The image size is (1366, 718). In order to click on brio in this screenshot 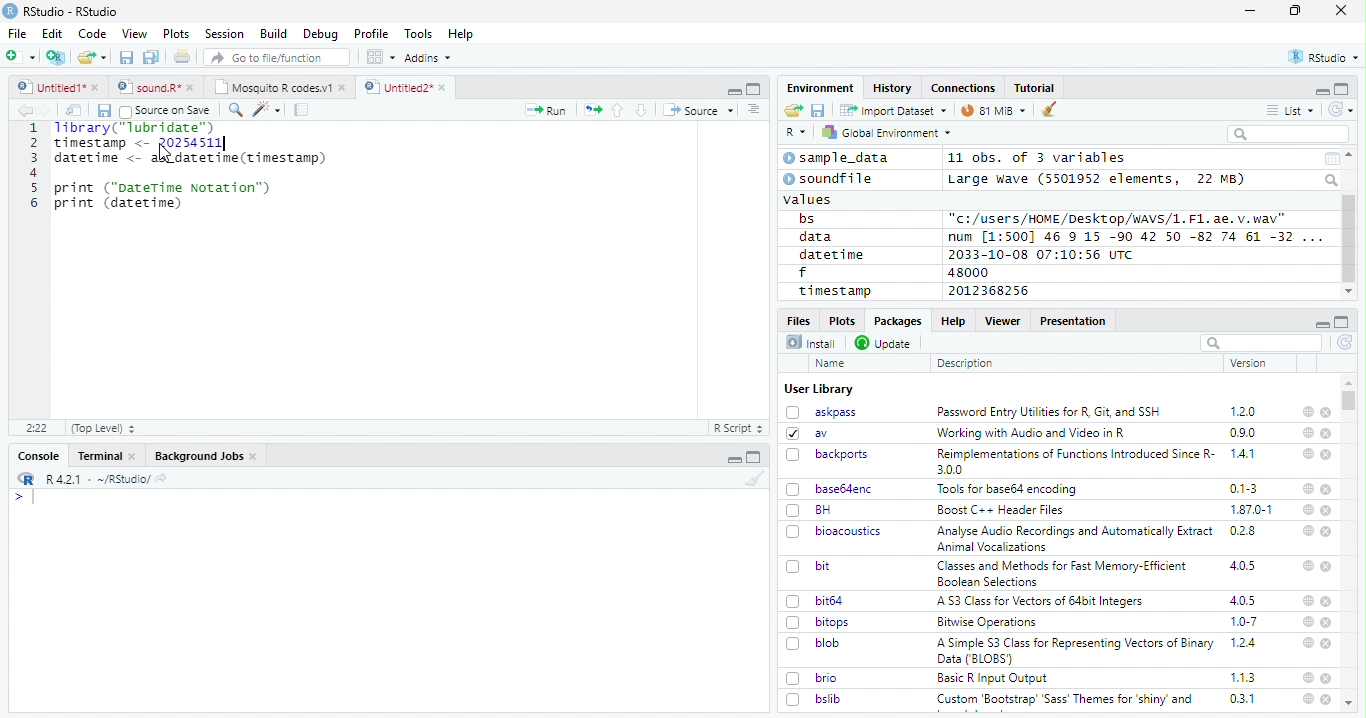, I will do `click(812, 678)`.